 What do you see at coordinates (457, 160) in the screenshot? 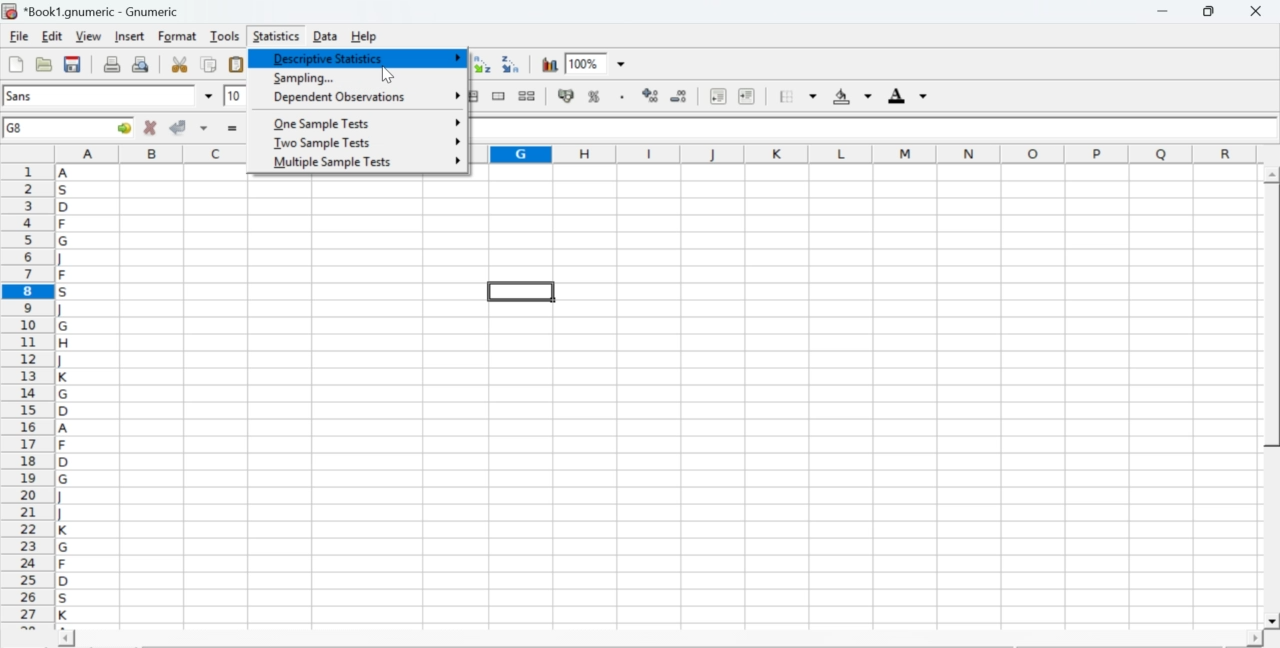
I see `more` at bounding box center [457, 160].